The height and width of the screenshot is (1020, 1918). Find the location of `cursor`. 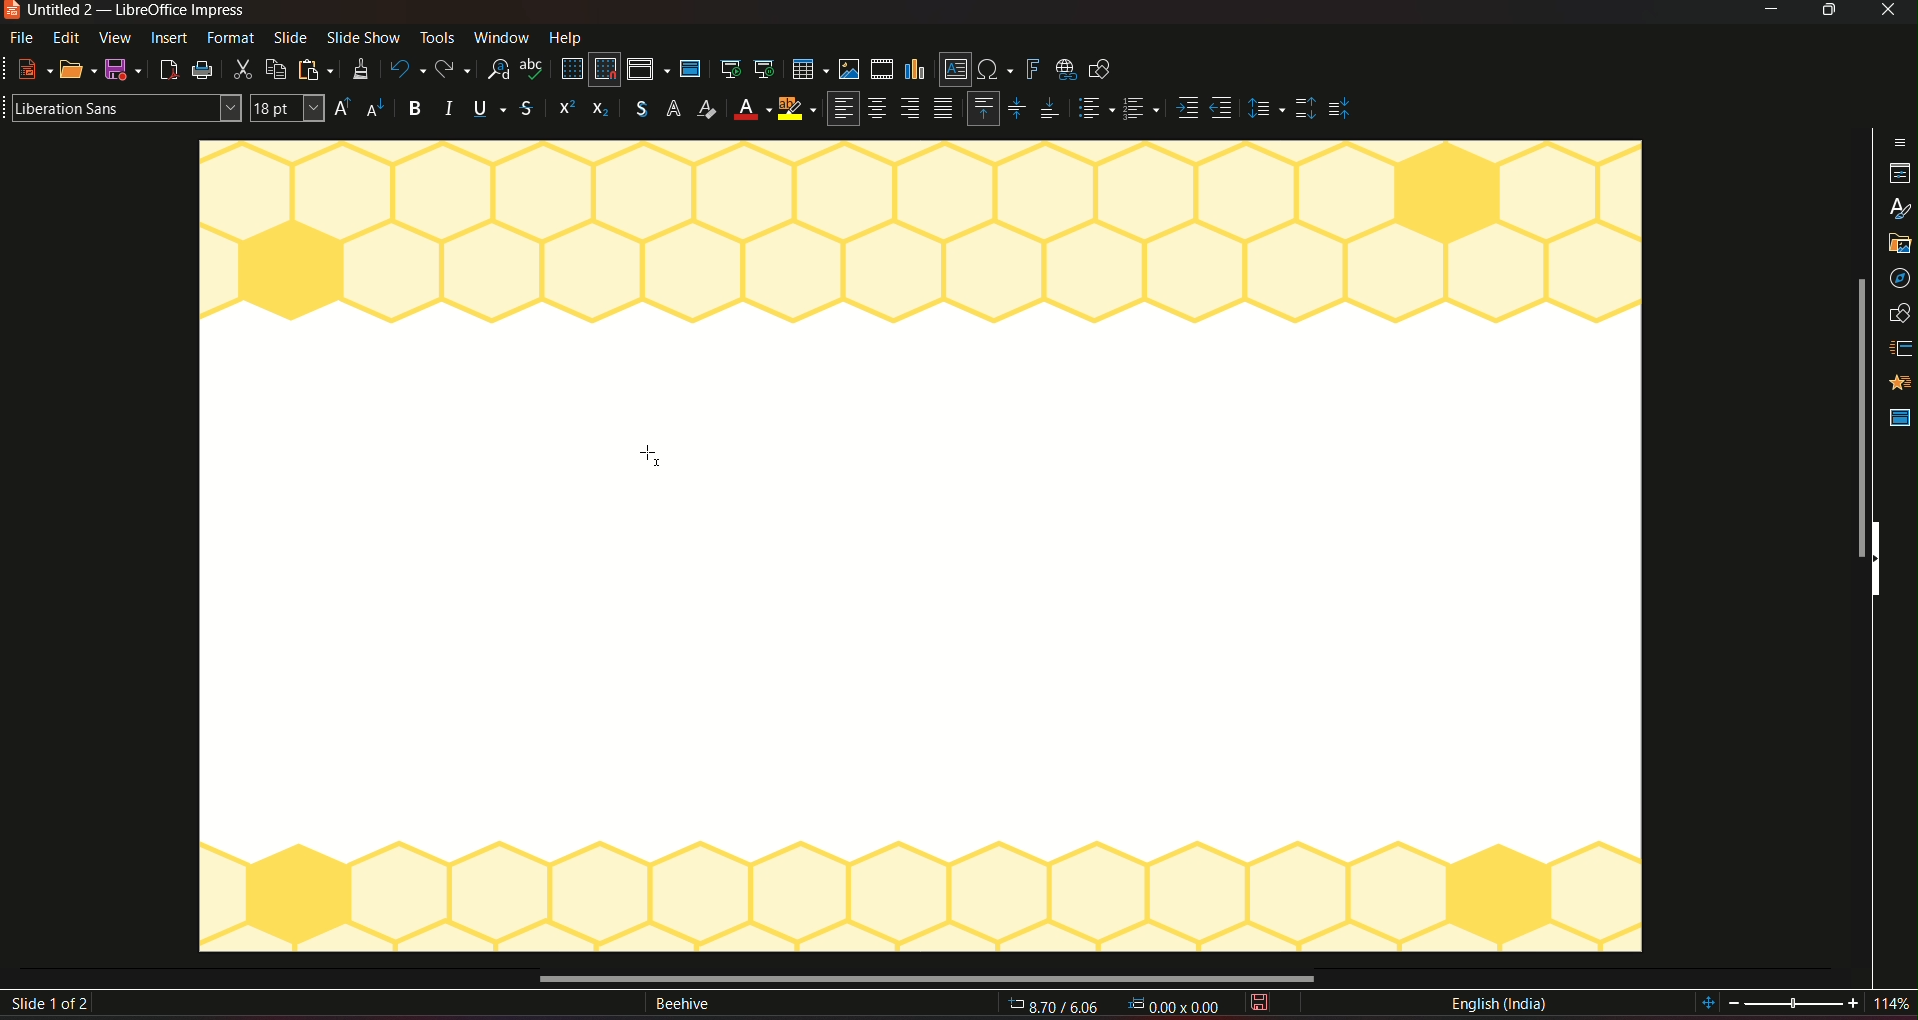

cursor is located at coordinates (645, 451).